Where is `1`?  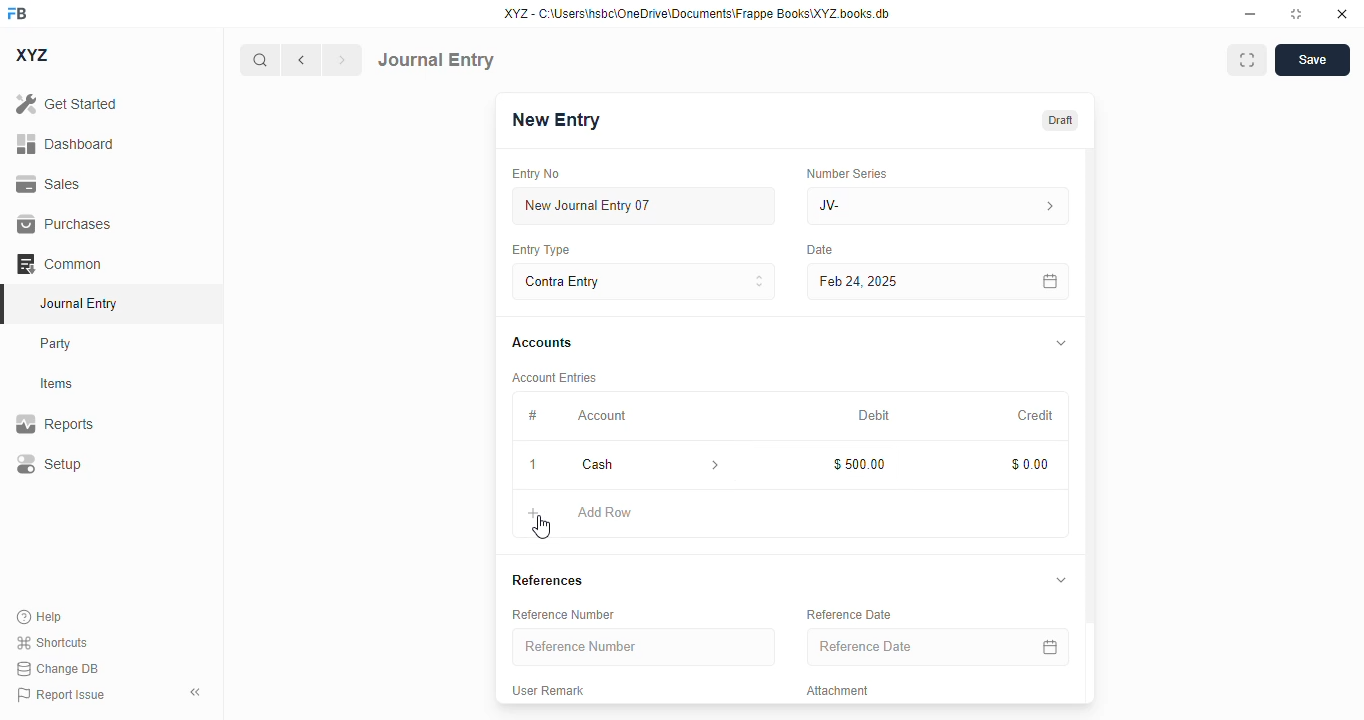 1 is located at coordinates (534, 465).